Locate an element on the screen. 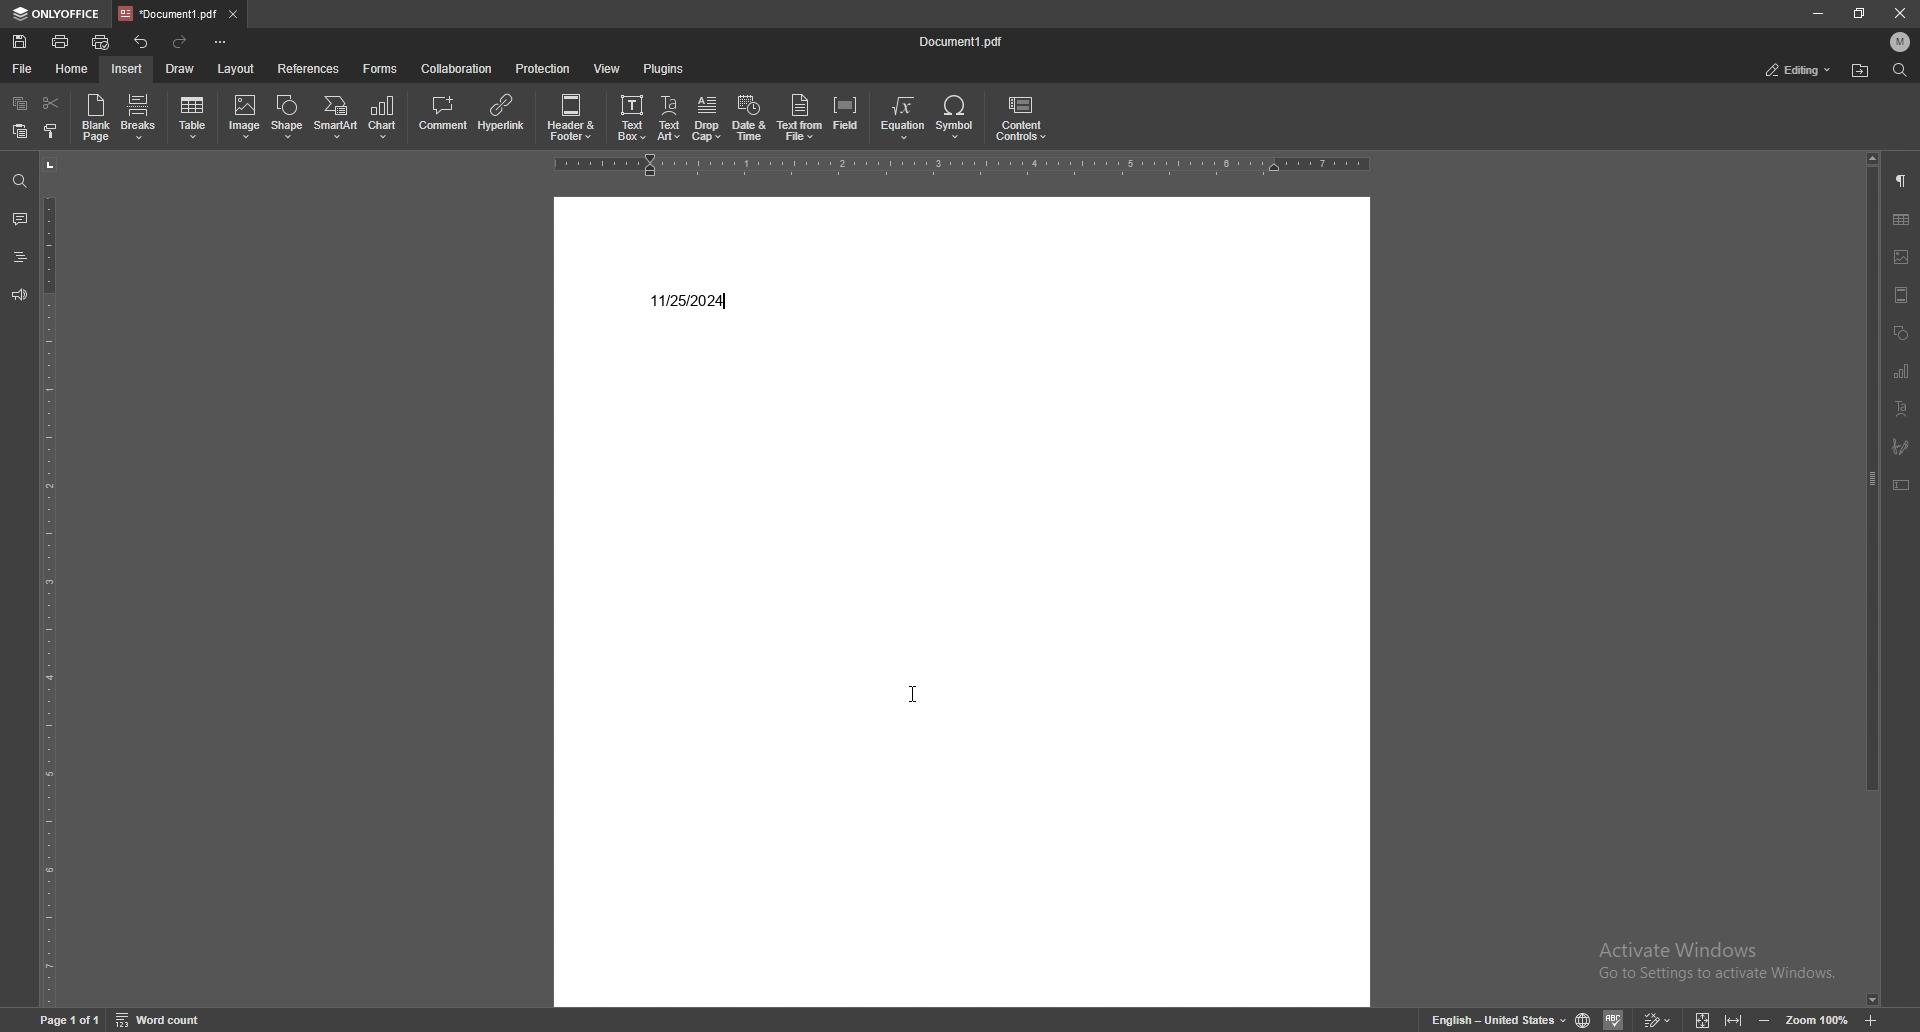 The width and height of the screenshot is (1920, 1032). heading is located at coordinates (19, 258).